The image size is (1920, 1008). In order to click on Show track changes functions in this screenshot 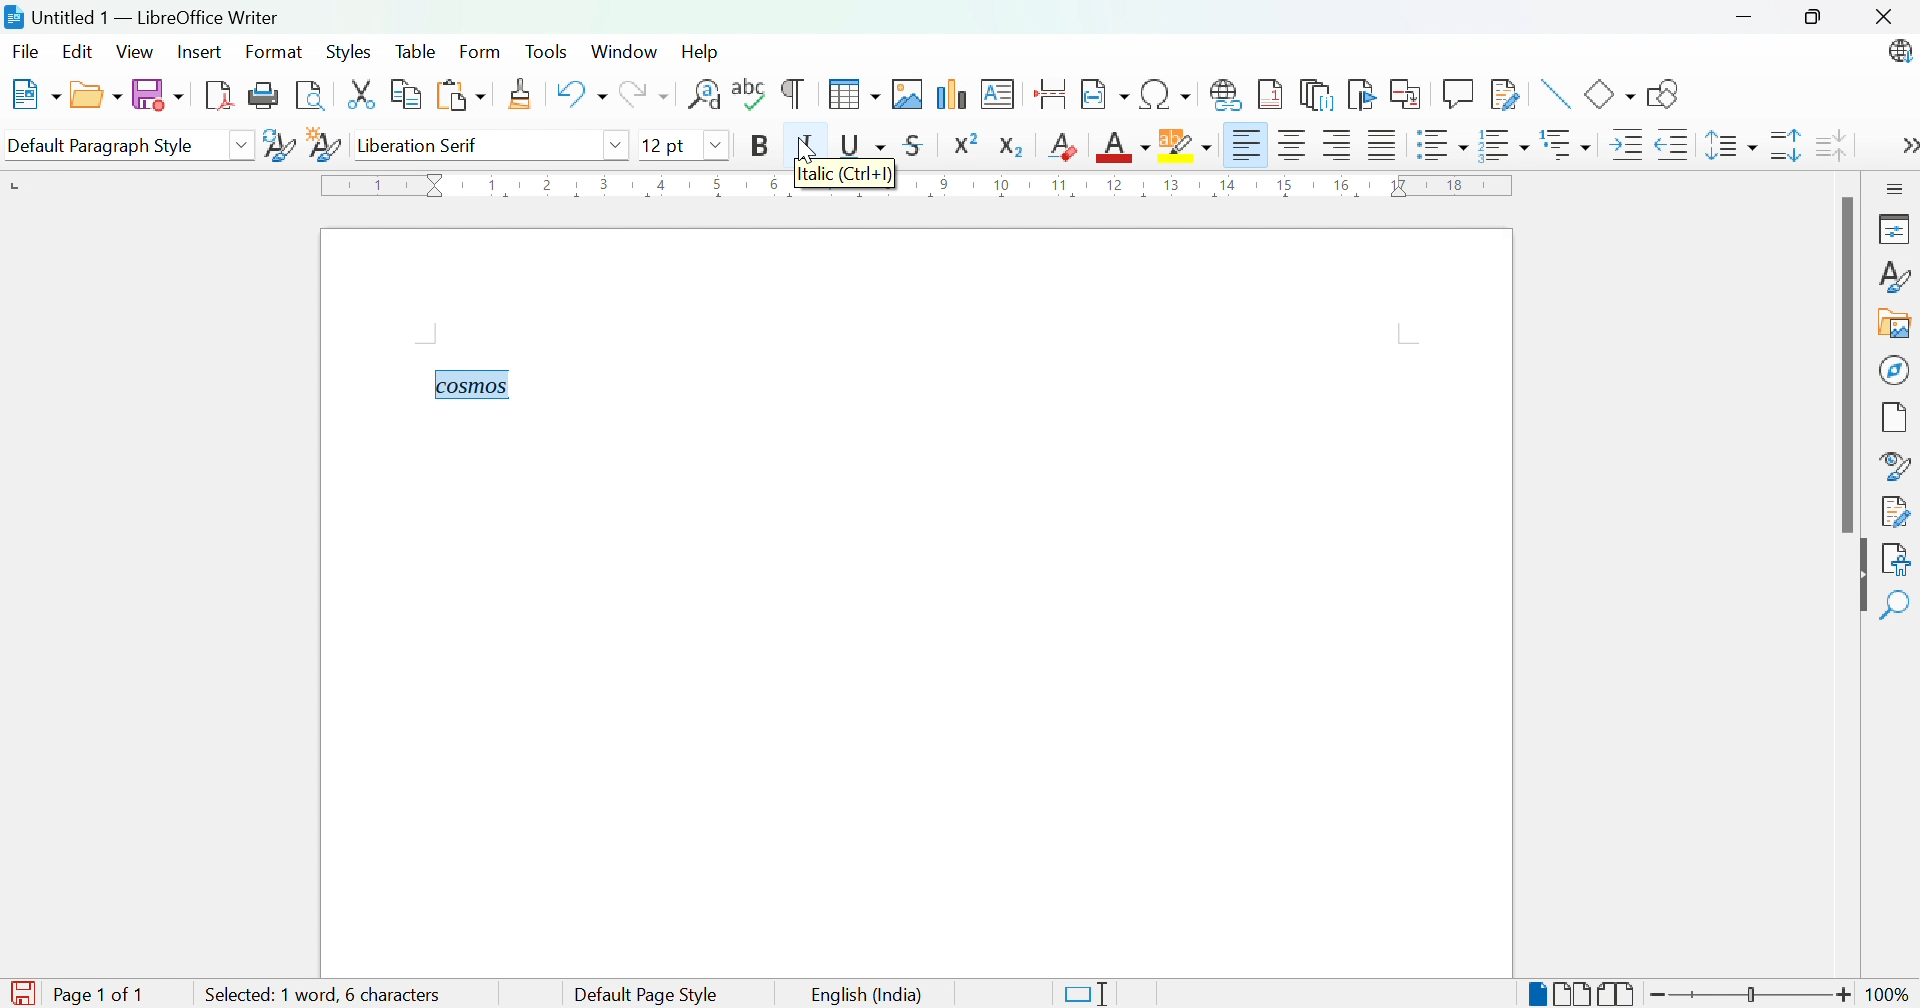, I will do `click(1501, 92)`.